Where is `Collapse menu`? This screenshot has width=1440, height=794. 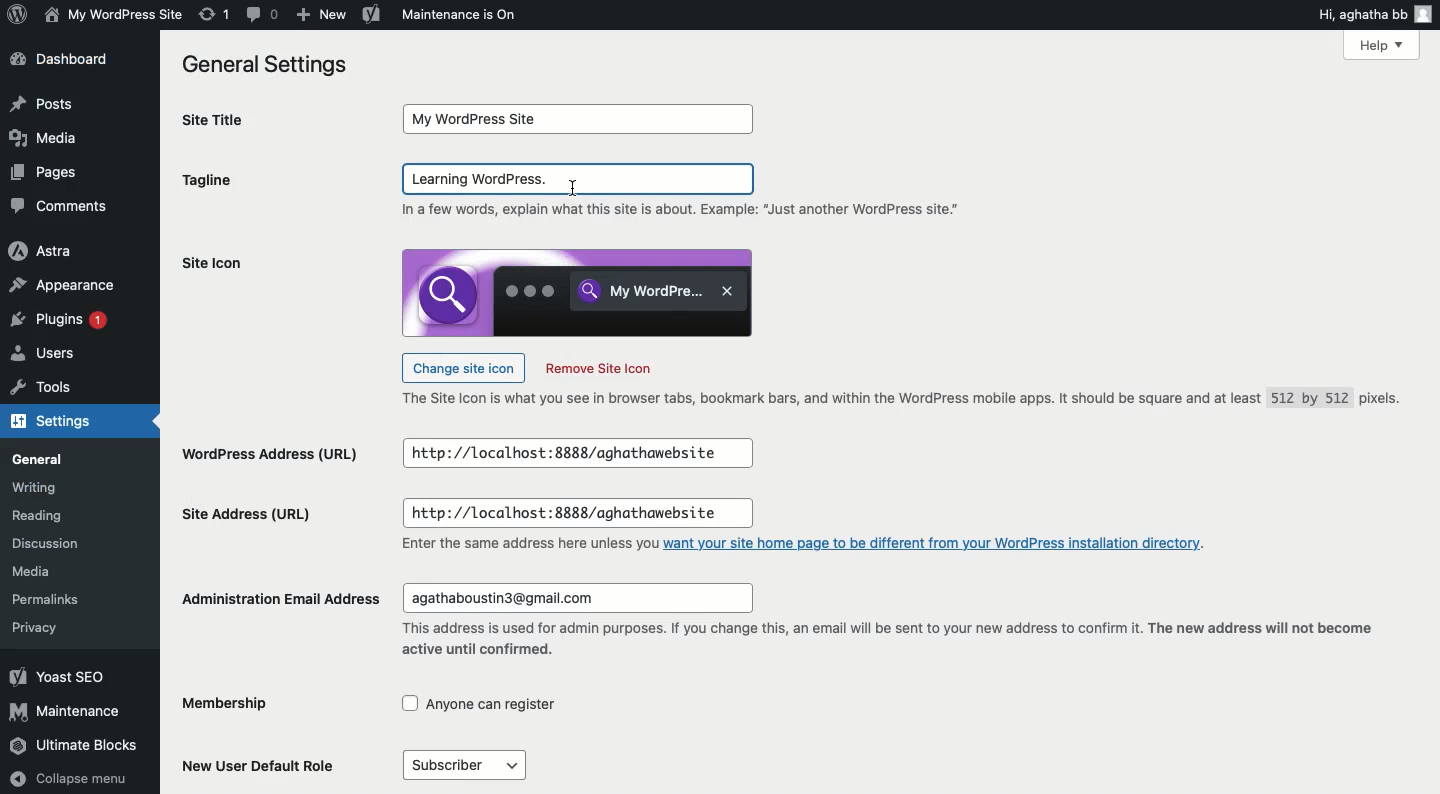 Collapse menu is located at coordinates (71, 779).